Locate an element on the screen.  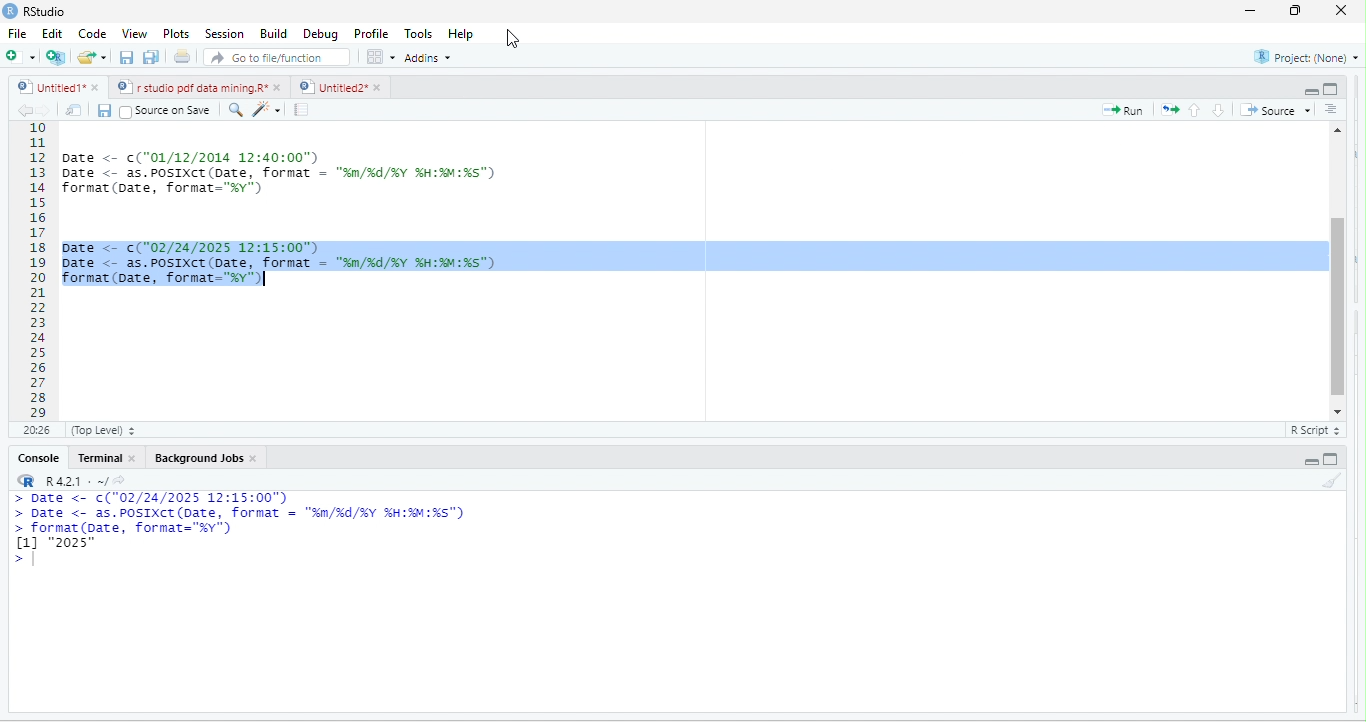
go to next section/chunk is located at coordinates (1219, 110).